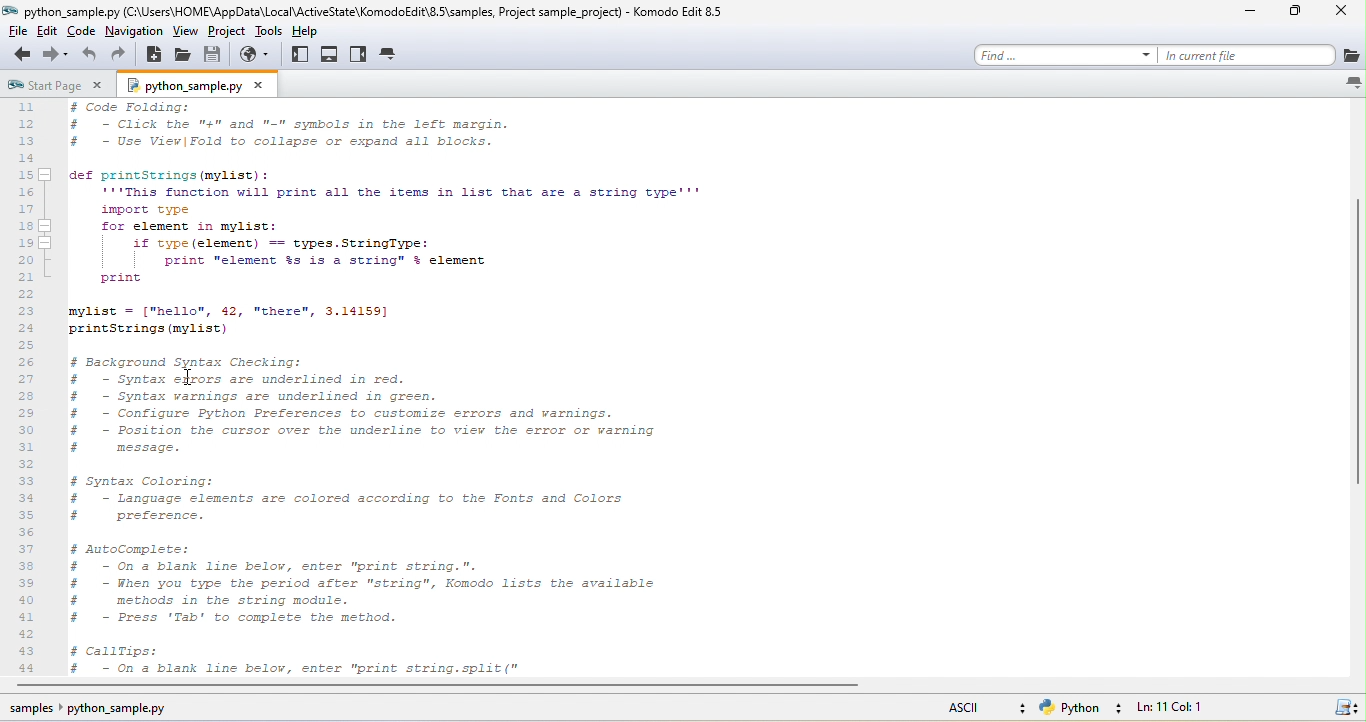 The width and height of the screenshot is (1366, 722). What do you see at coordinates (1338, 16) in the screenshot?
I see `close` at bounding box center [1338, 16].